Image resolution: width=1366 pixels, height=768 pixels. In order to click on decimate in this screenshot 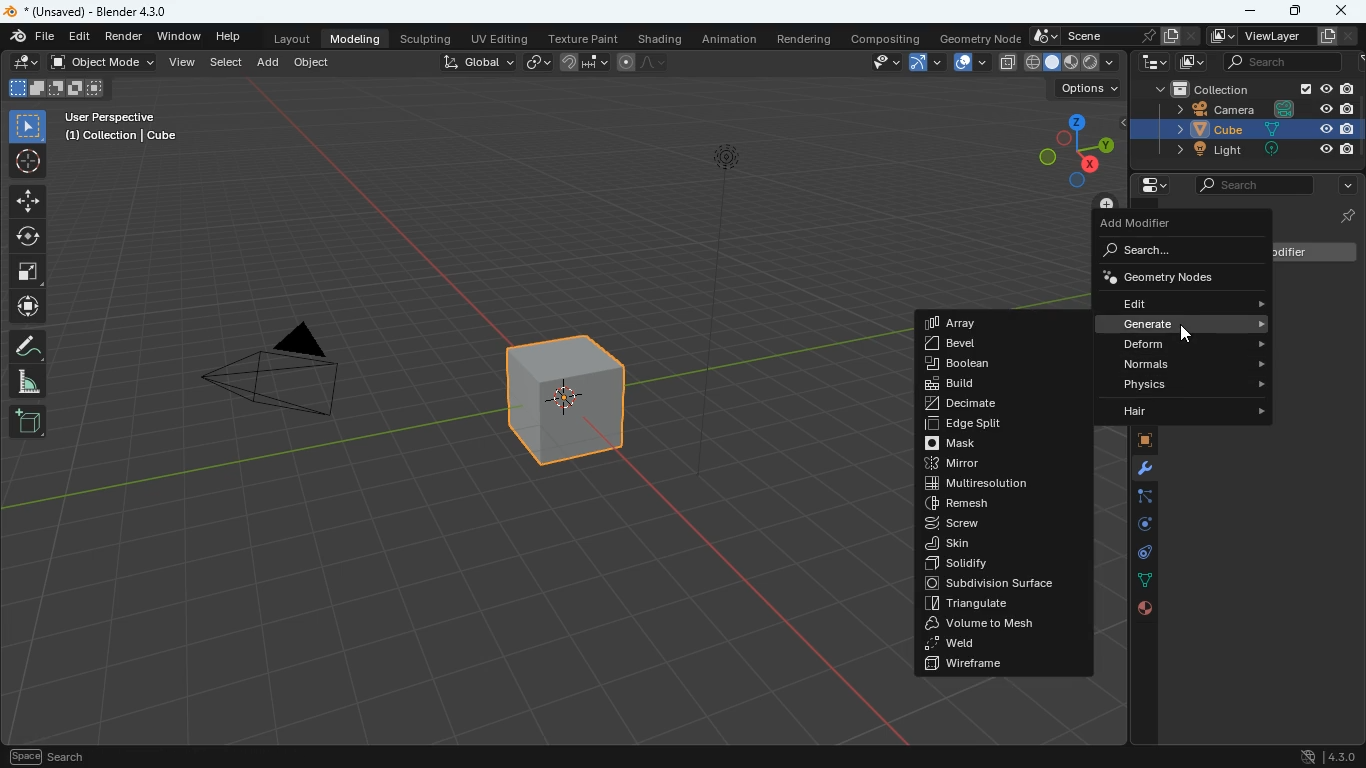, I will do `click(1001, 403)`.